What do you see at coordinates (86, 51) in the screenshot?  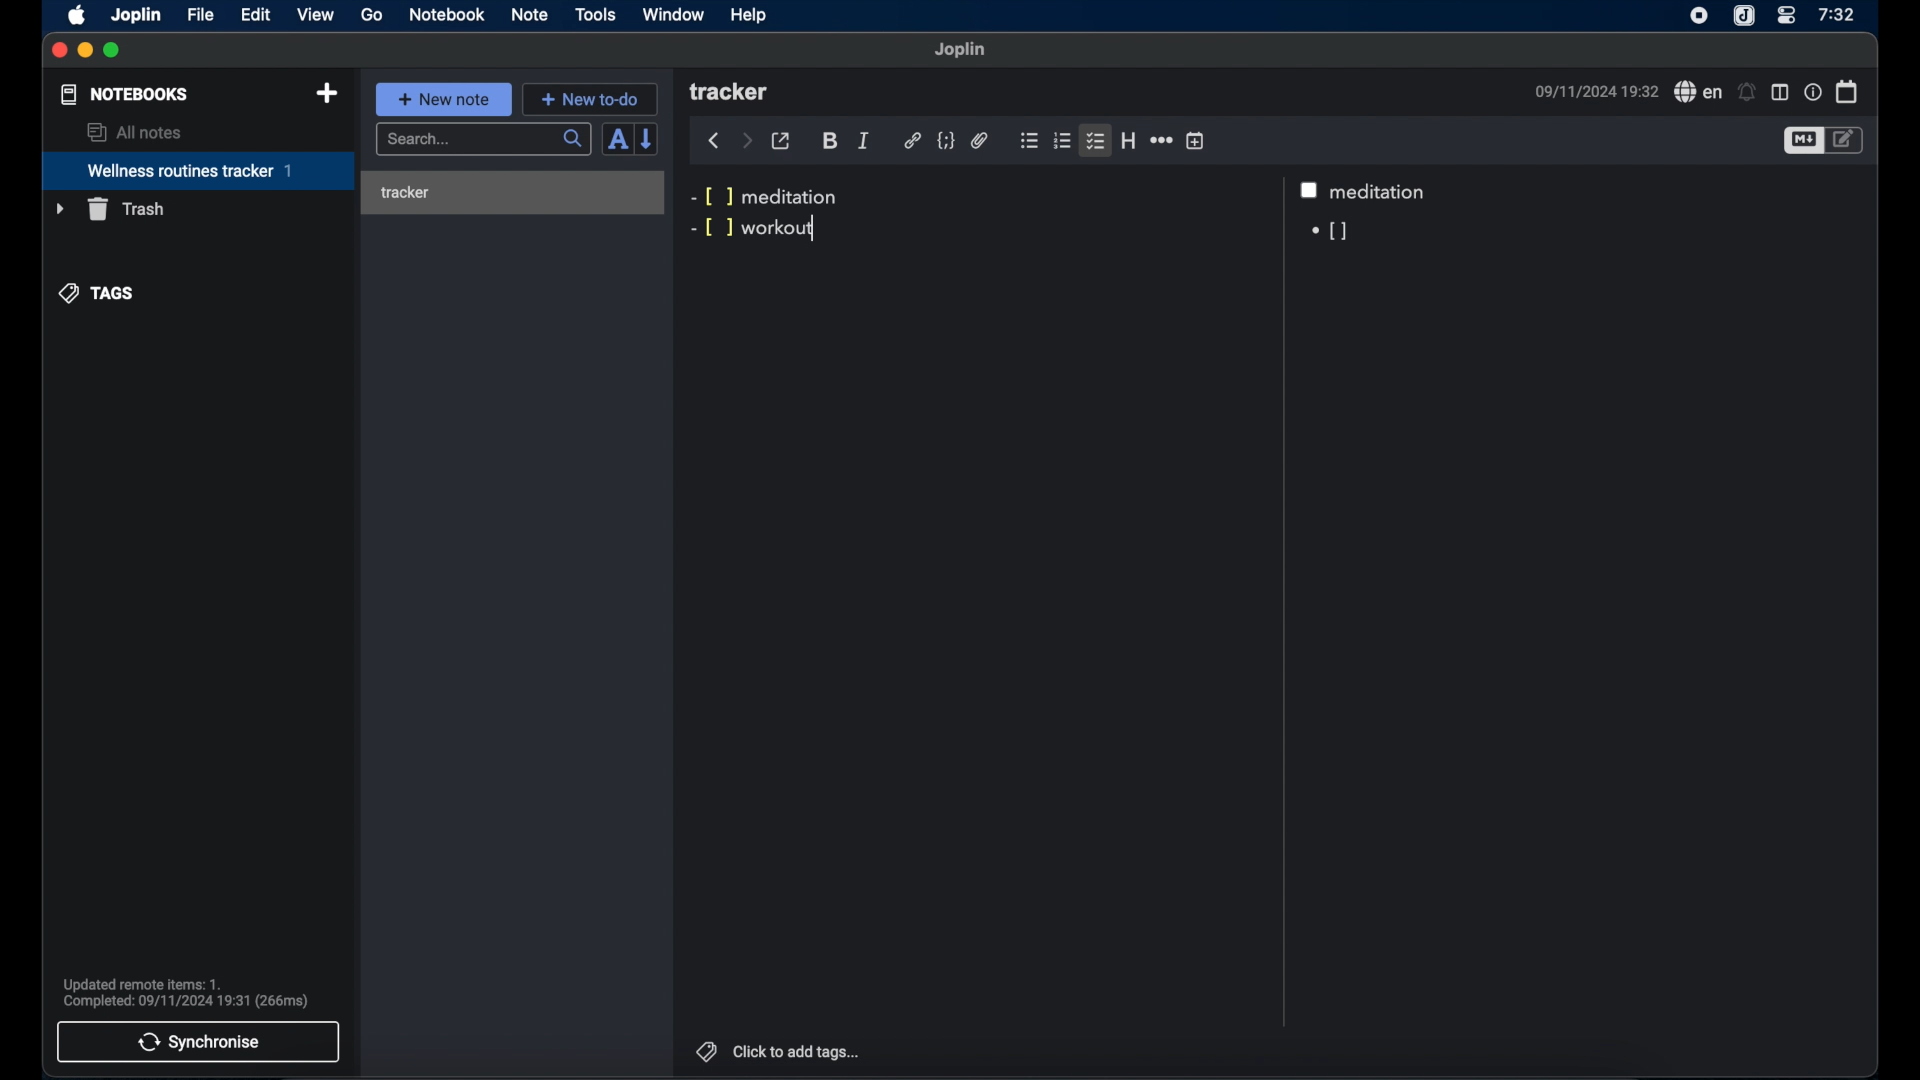 I see `minimize` at bounding box center [86, 51].